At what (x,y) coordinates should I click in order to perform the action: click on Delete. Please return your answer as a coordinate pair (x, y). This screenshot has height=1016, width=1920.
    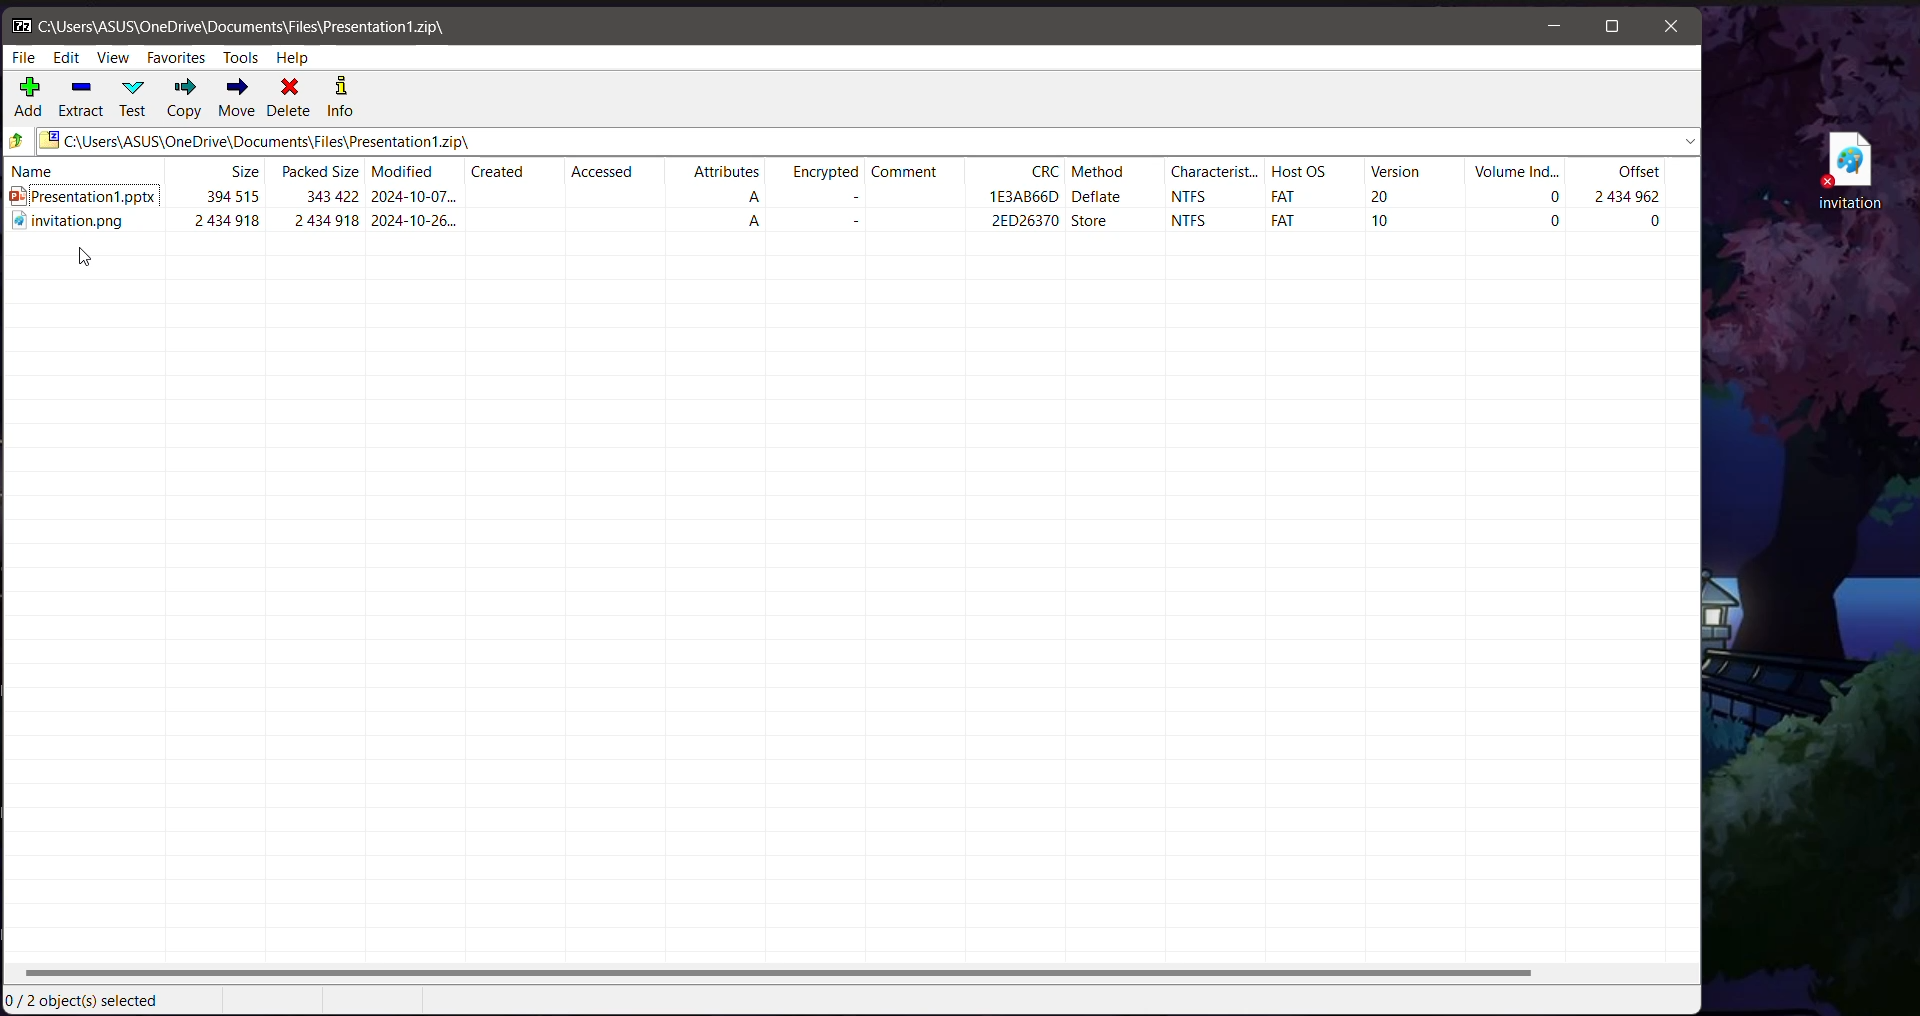
    Looking at the image, I should click on (291, 99).